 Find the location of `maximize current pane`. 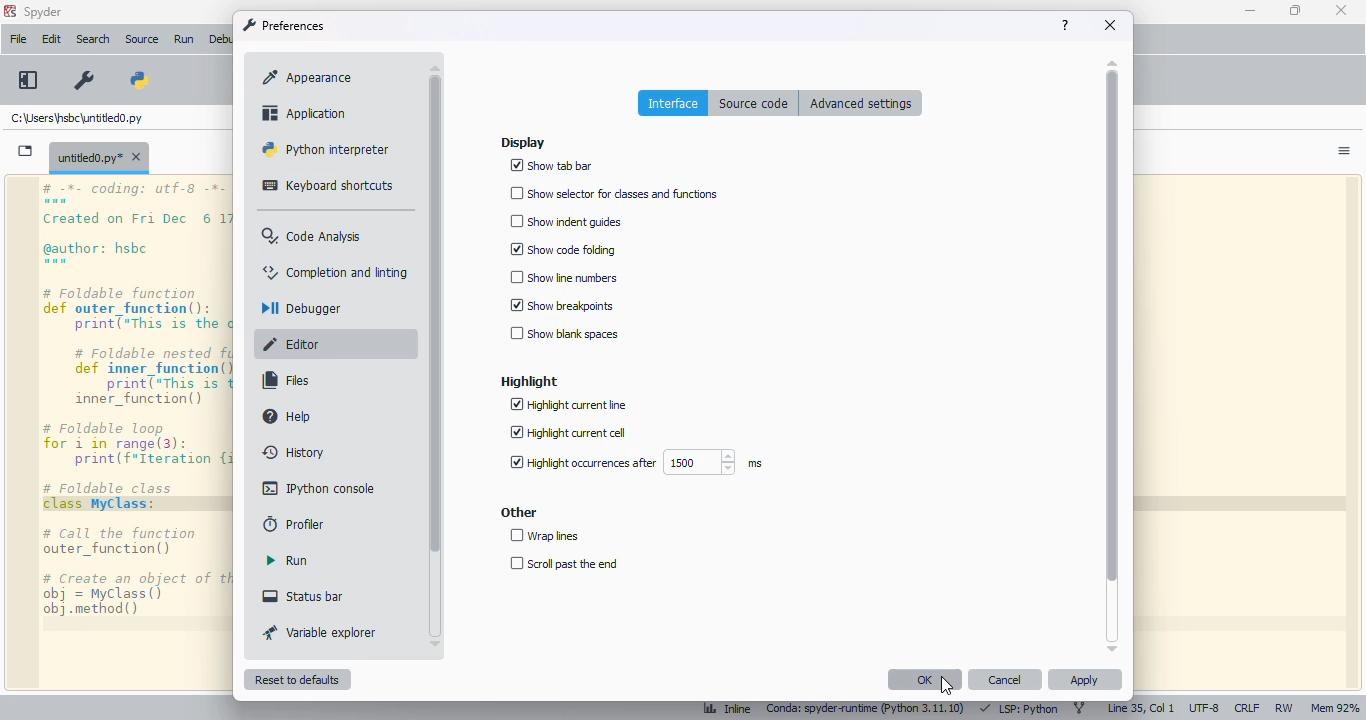

maximize current pane is located at coordinates (28, 80).